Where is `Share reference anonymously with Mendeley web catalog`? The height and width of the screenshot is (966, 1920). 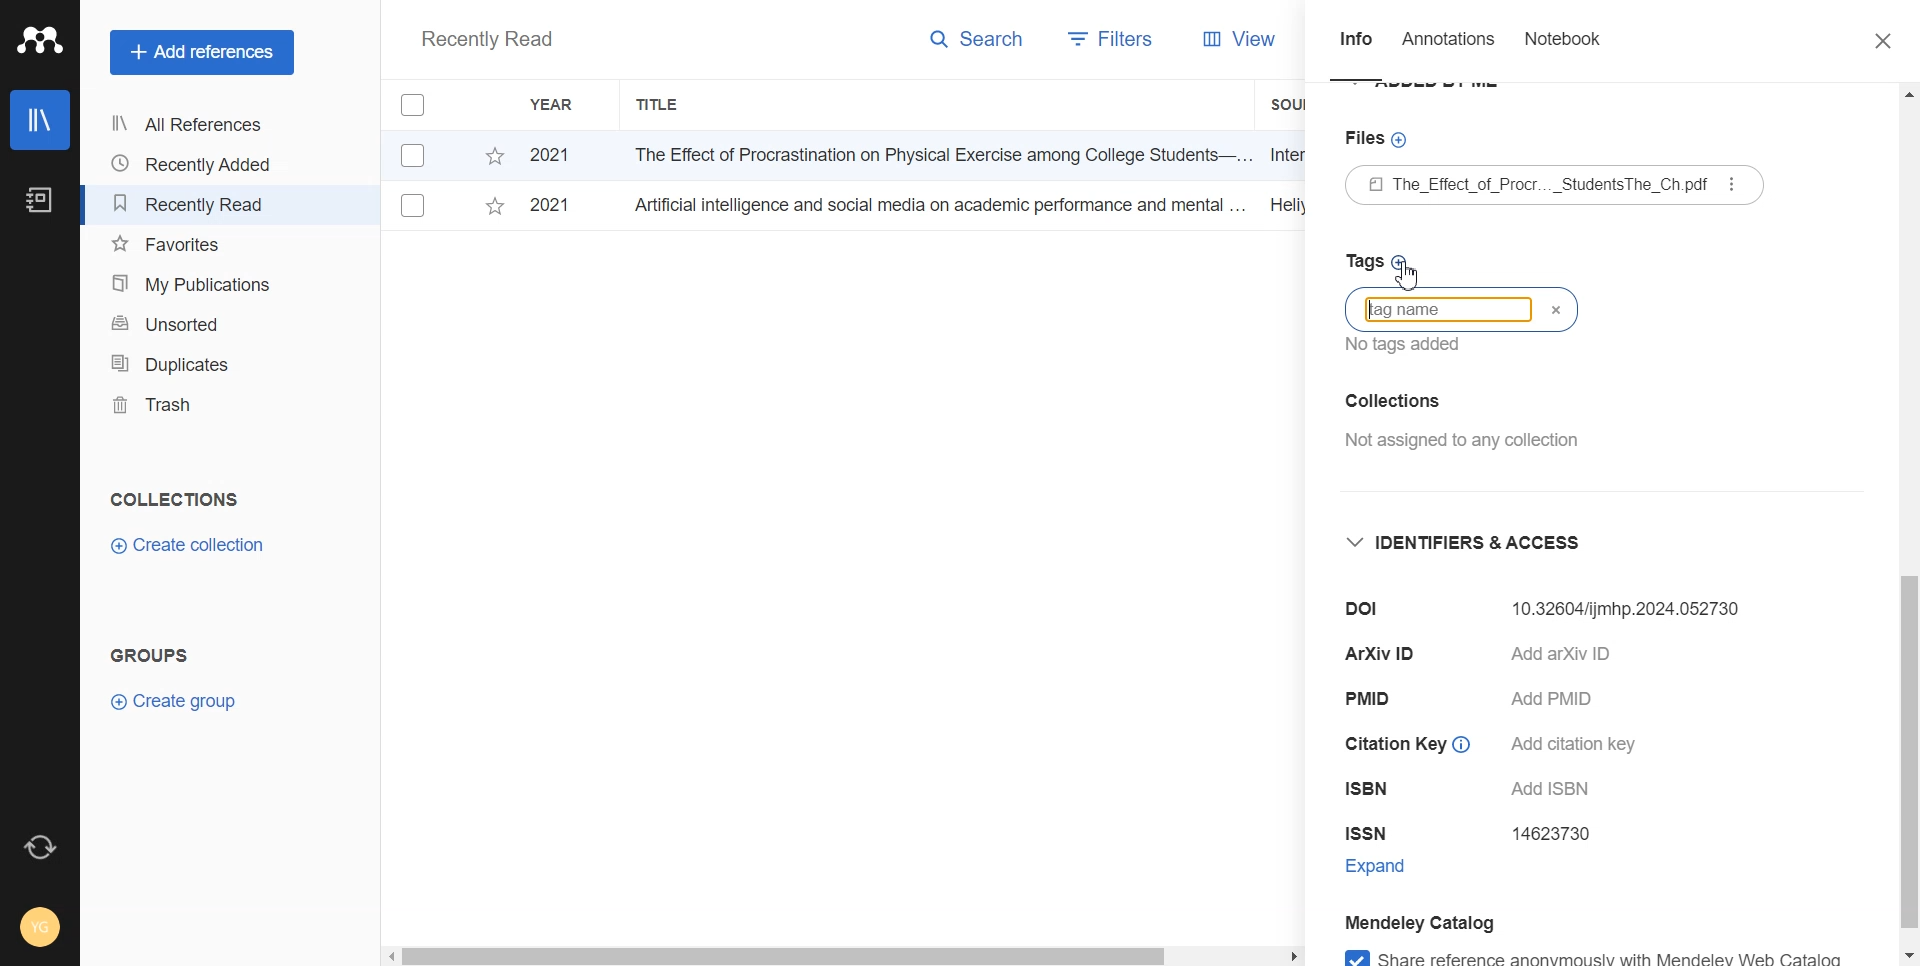
Share reference anonymously with Mendeley web catalog is located at coordinates (1592, 953).